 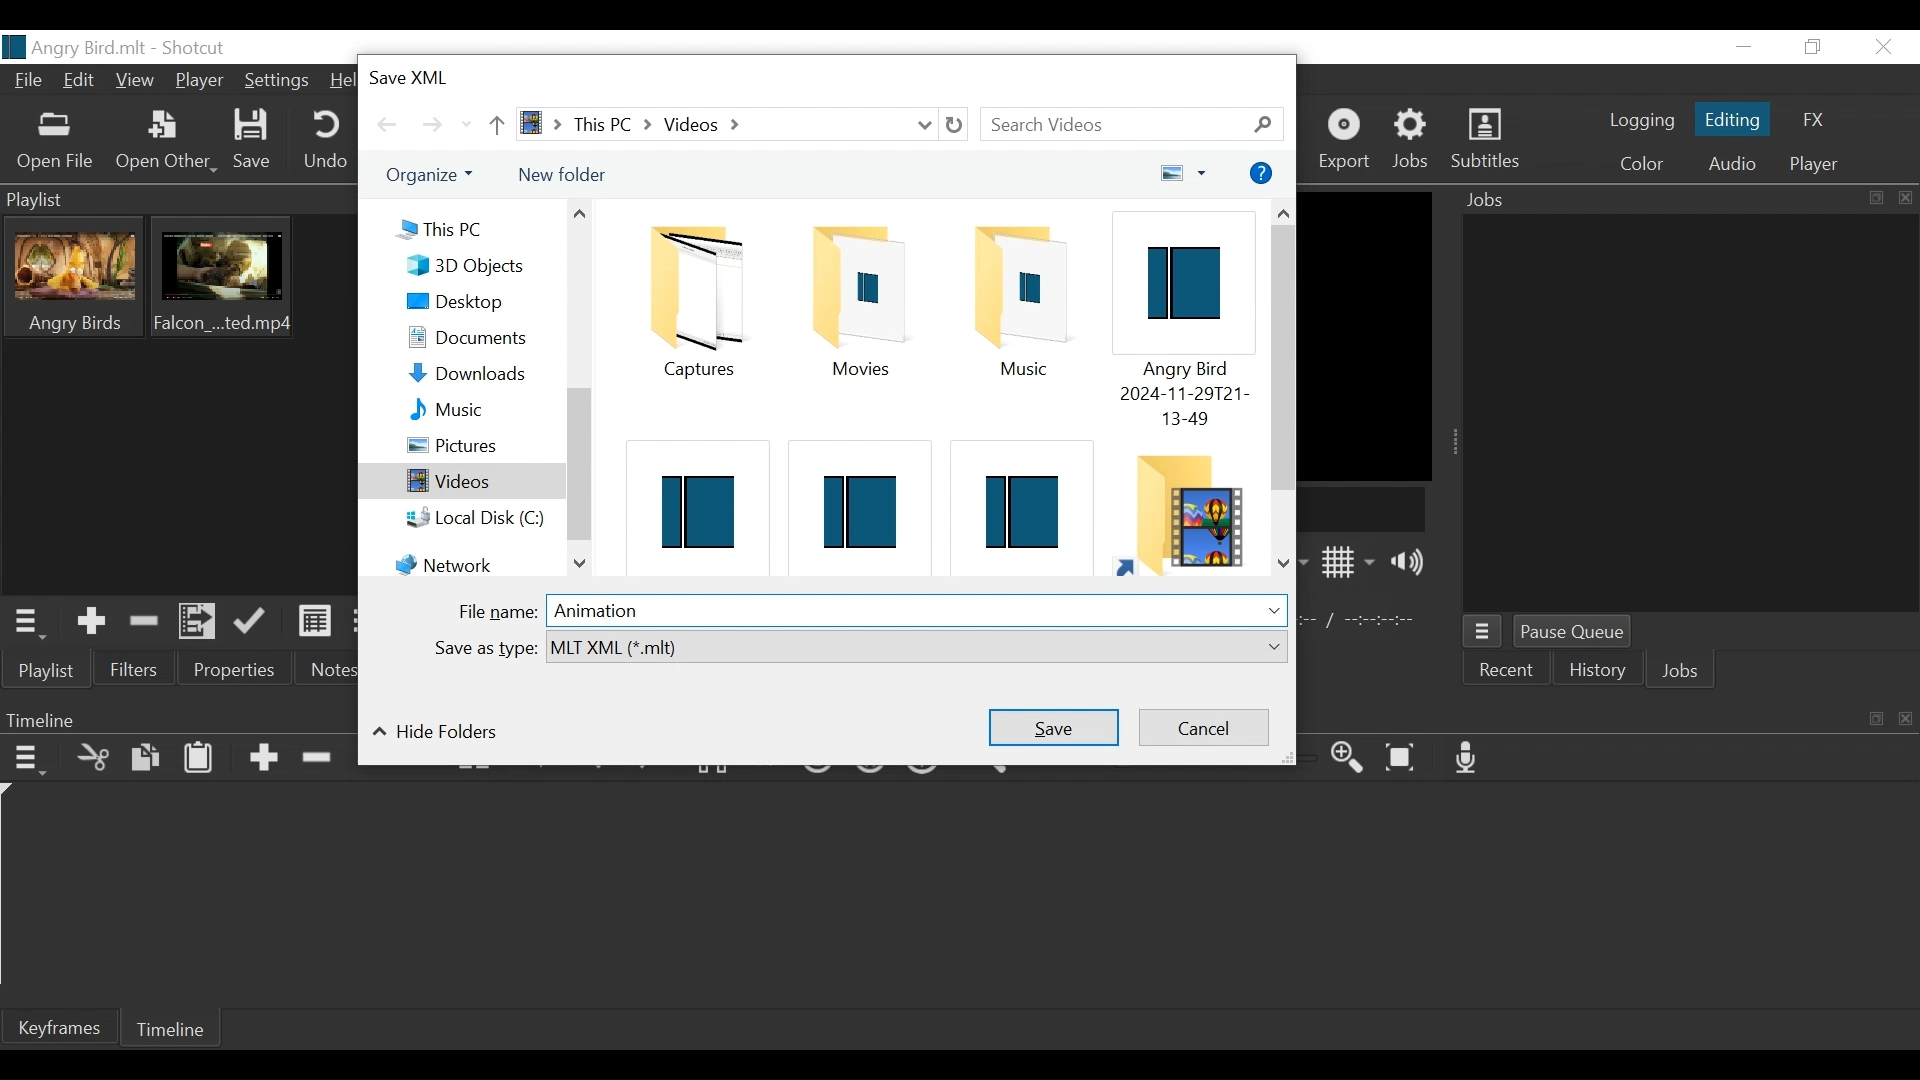 I want to click on Settings, so click(x=279, y=79).